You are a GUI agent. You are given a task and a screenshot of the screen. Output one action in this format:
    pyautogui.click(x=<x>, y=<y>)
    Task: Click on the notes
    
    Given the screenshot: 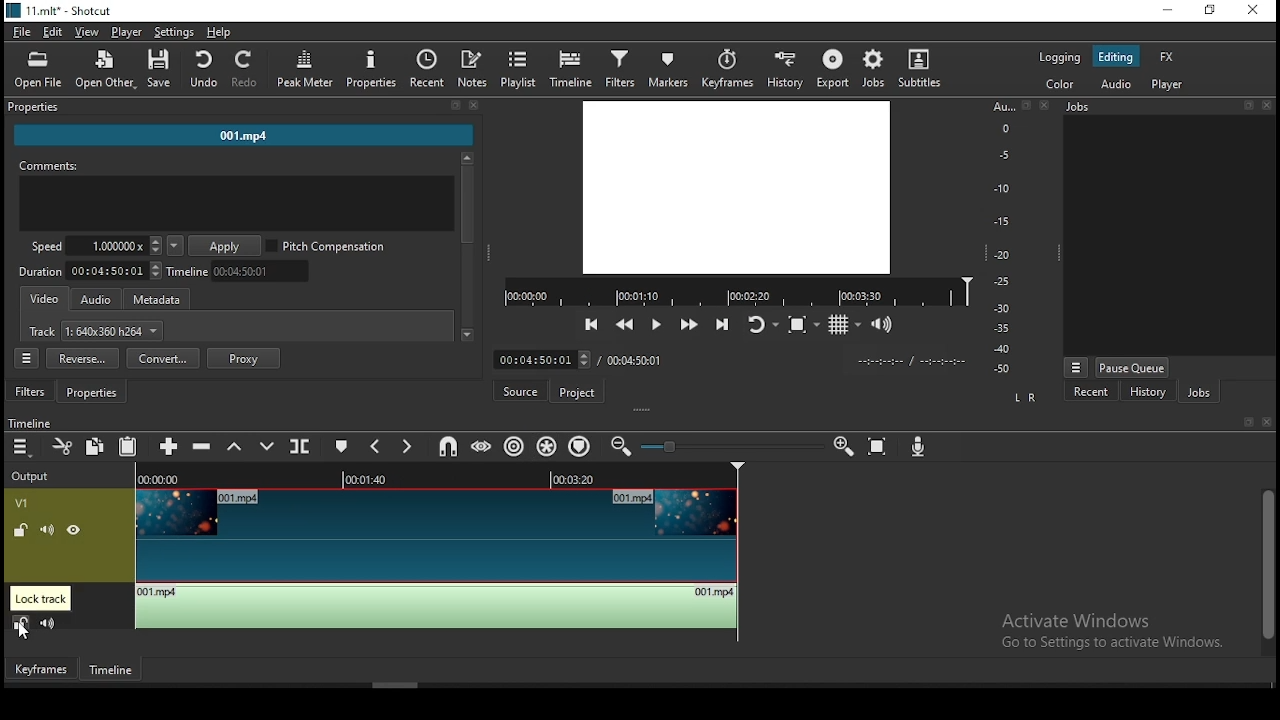 What is the action you would take?
    pyautogui.click(x=474, y=70)
    